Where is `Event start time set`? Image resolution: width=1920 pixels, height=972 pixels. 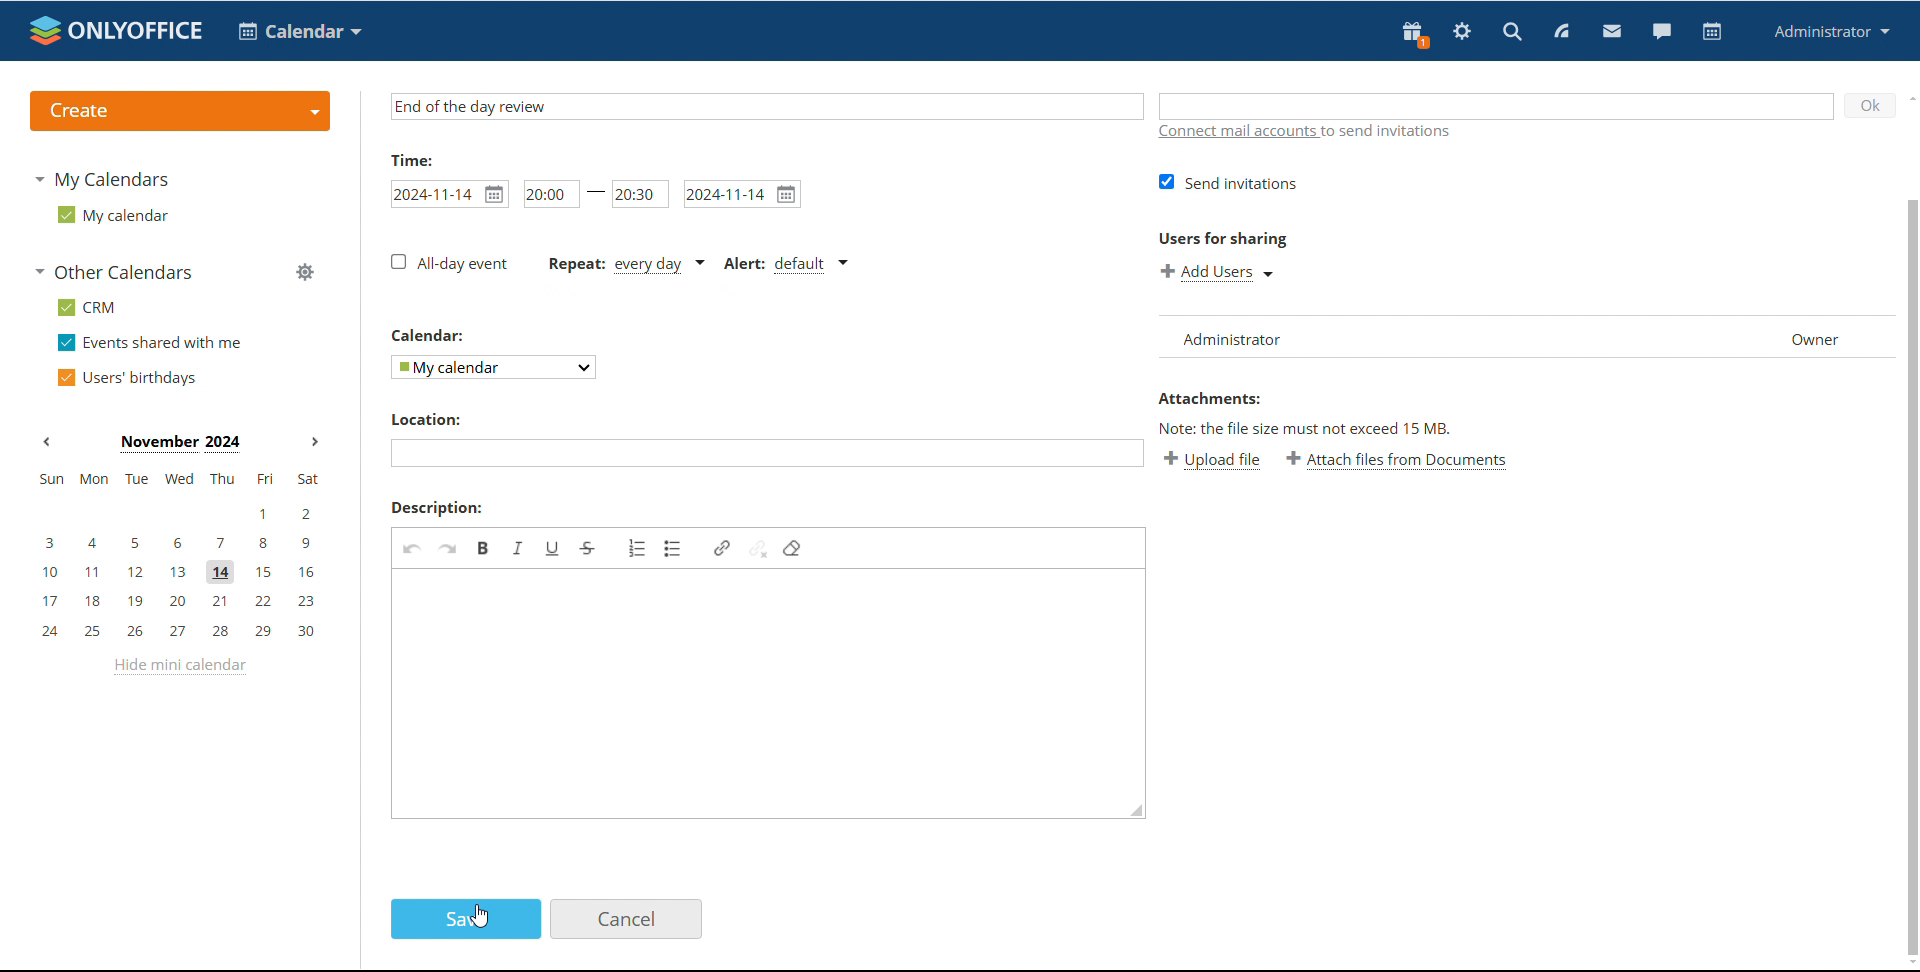 Event start time set is located at coordinates (553, 194).